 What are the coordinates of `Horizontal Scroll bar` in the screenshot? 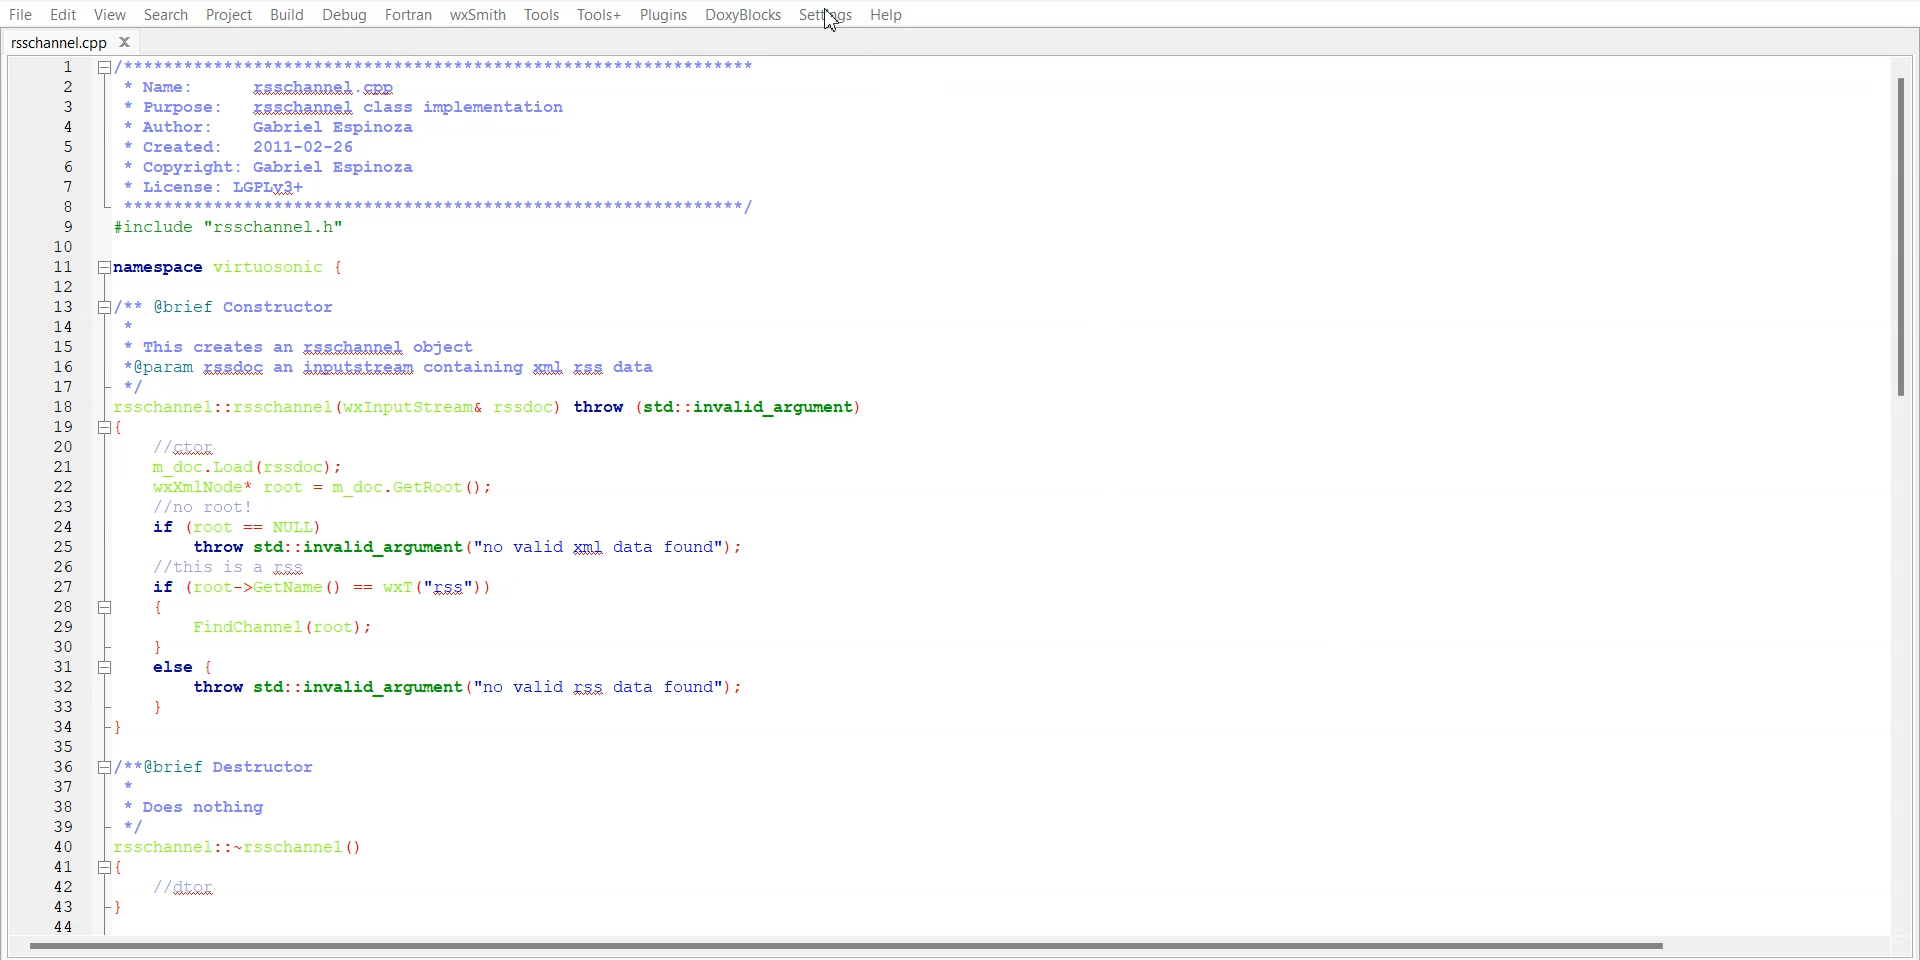 It's located at (850, 949).